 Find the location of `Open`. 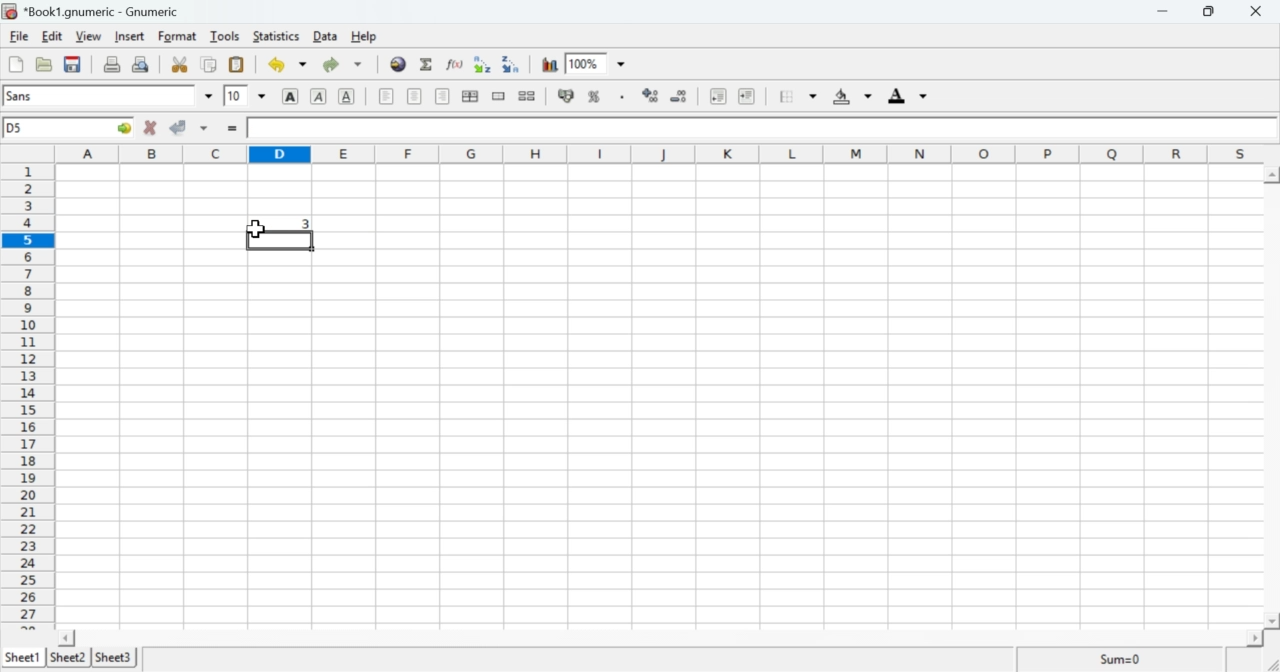

Open is located at coordinates (45, 65).